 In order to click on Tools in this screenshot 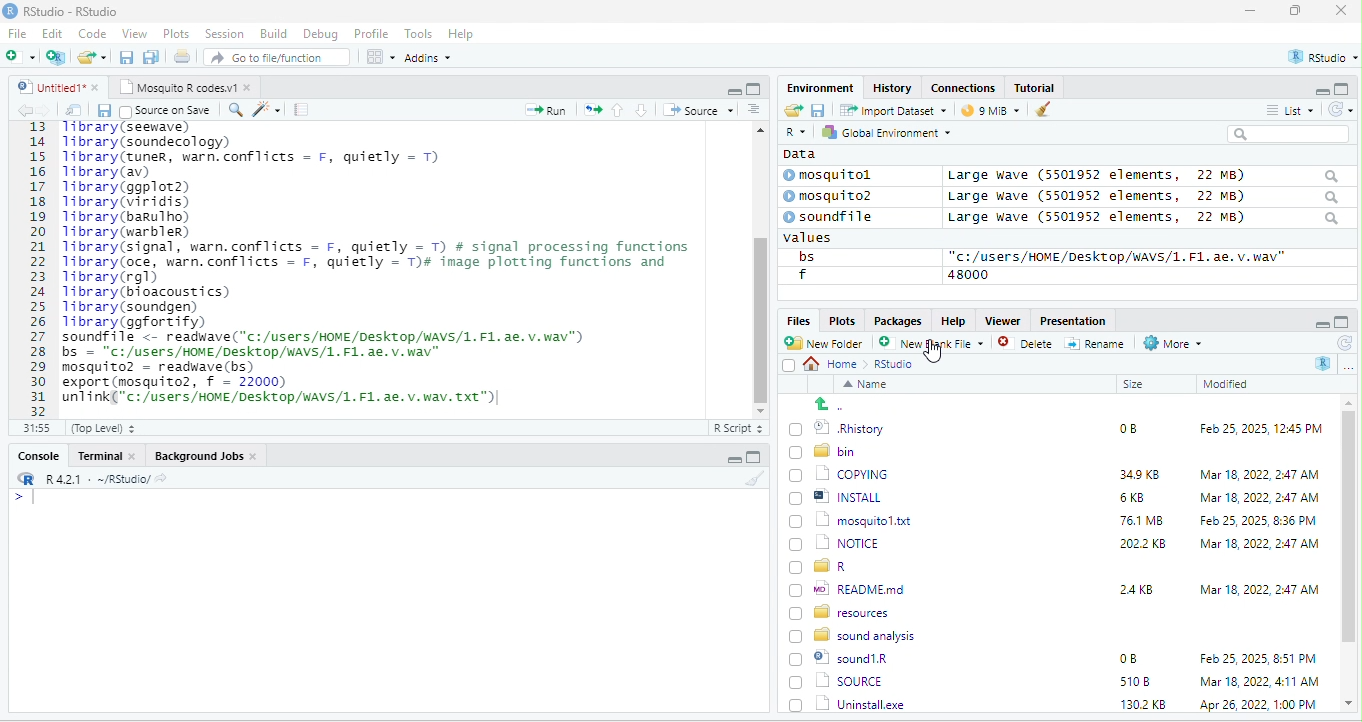, I will do `click(419, 33)`.